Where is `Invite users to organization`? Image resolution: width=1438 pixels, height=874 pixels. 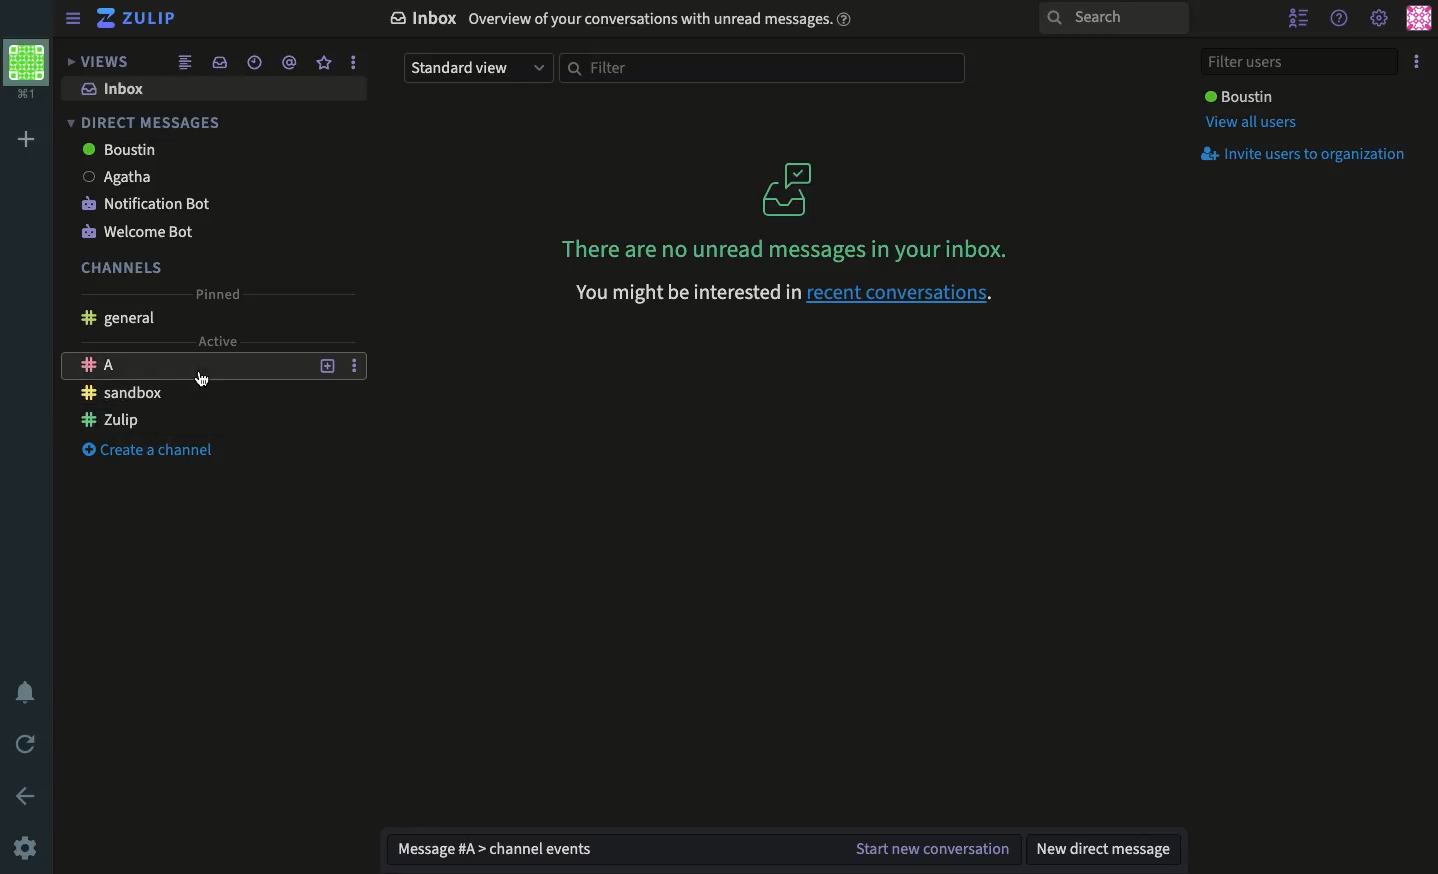
Invite users to organization is located at coordinates (1309, 156).